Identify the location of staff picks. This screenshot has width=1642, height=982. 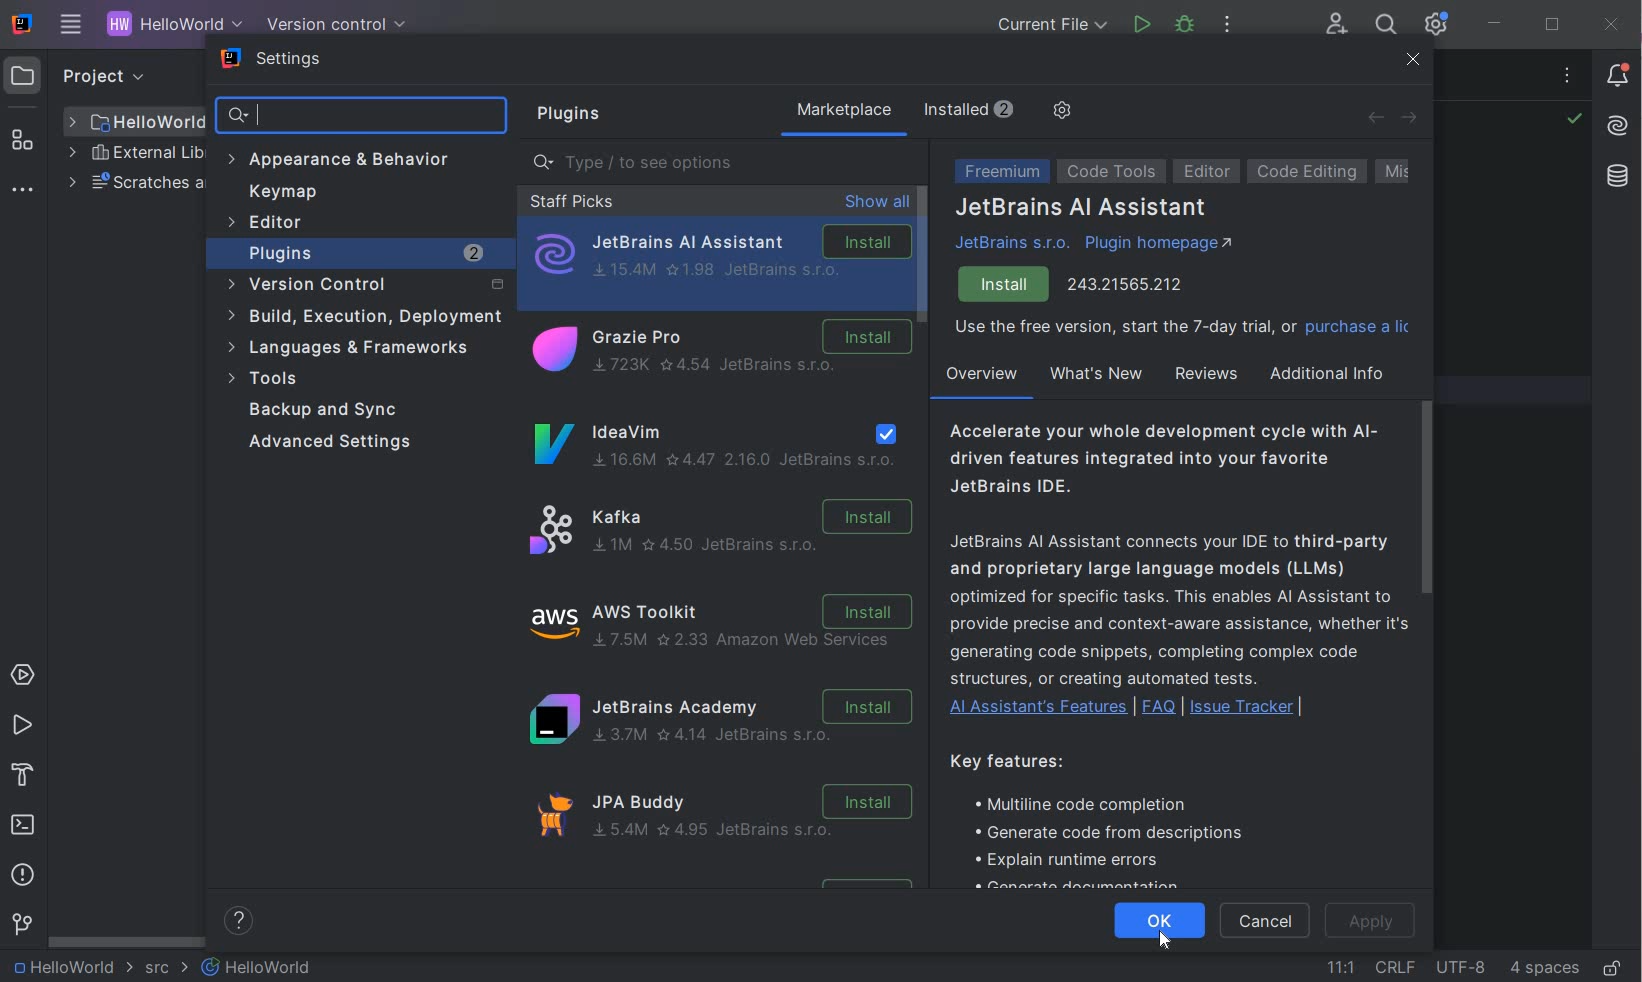
(571, 201).